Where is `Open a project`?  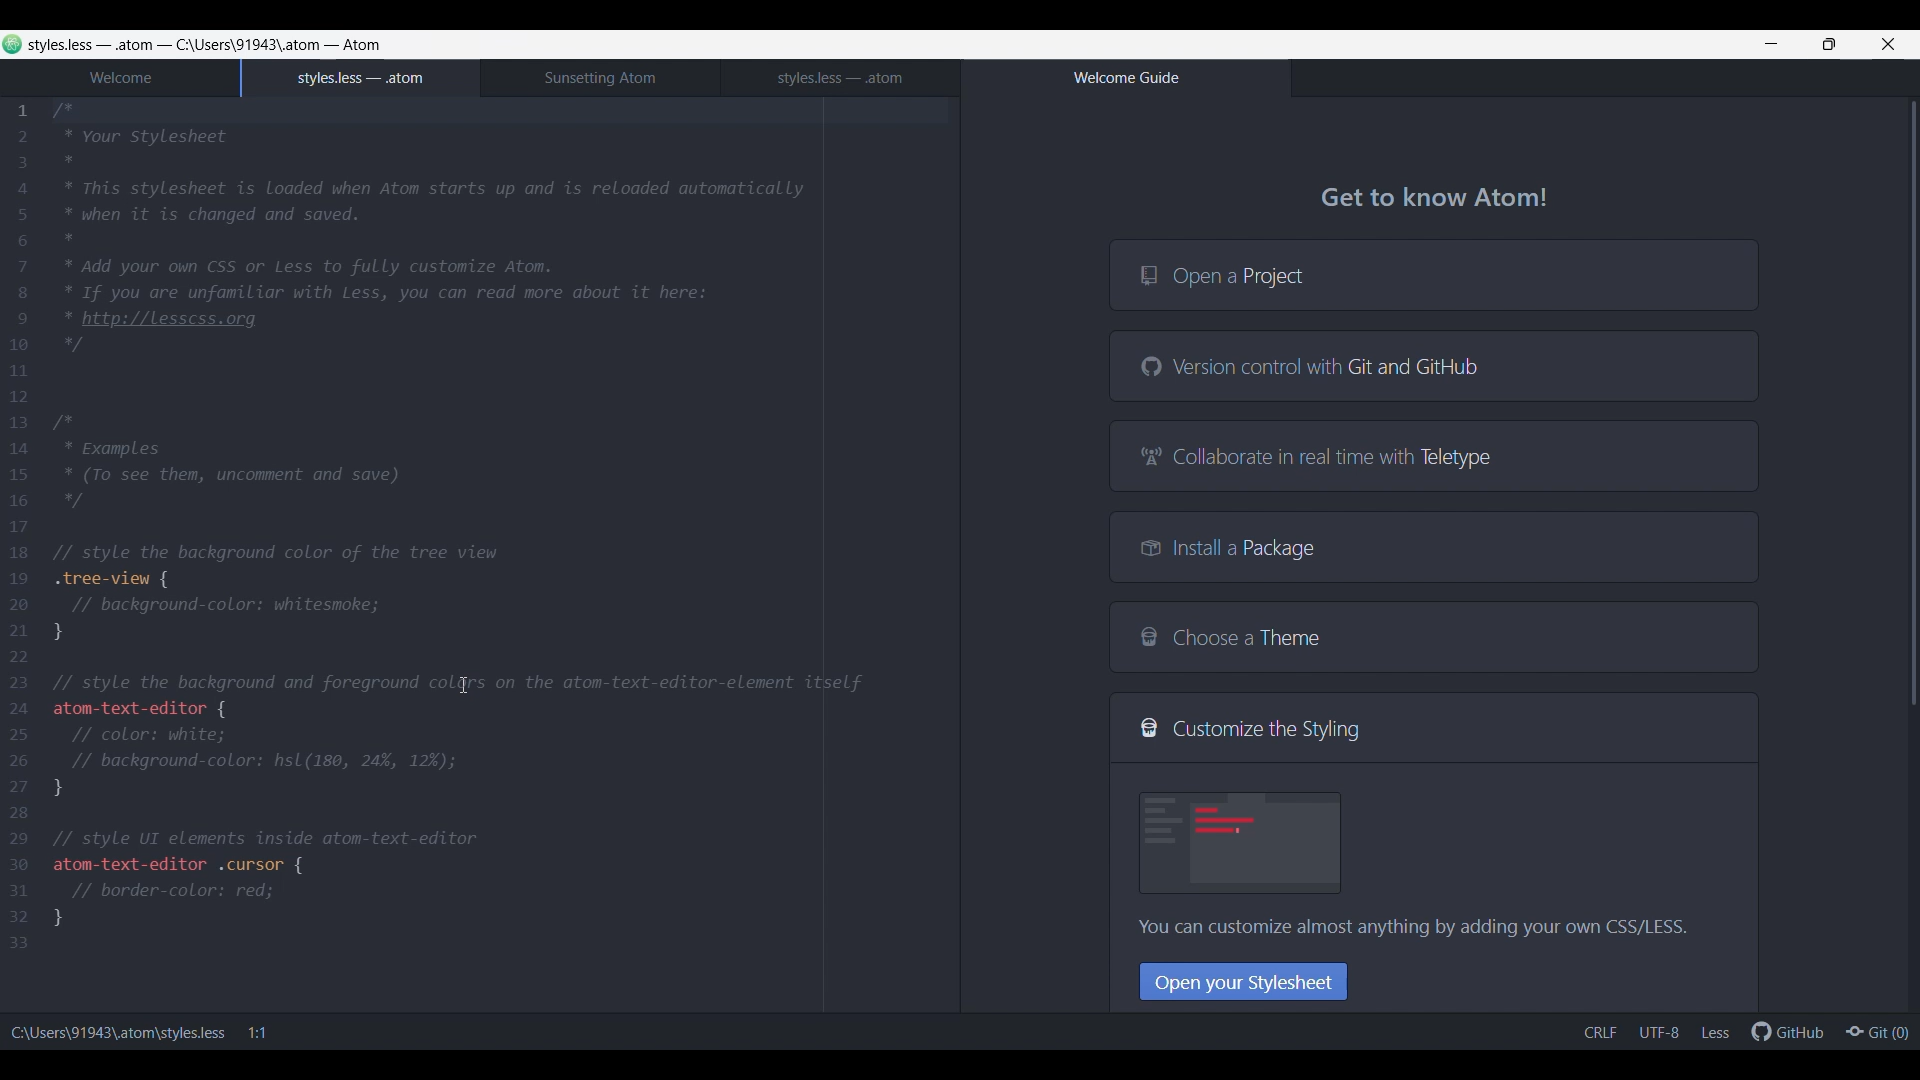 Open a project is located at coordinates (1433, 274).